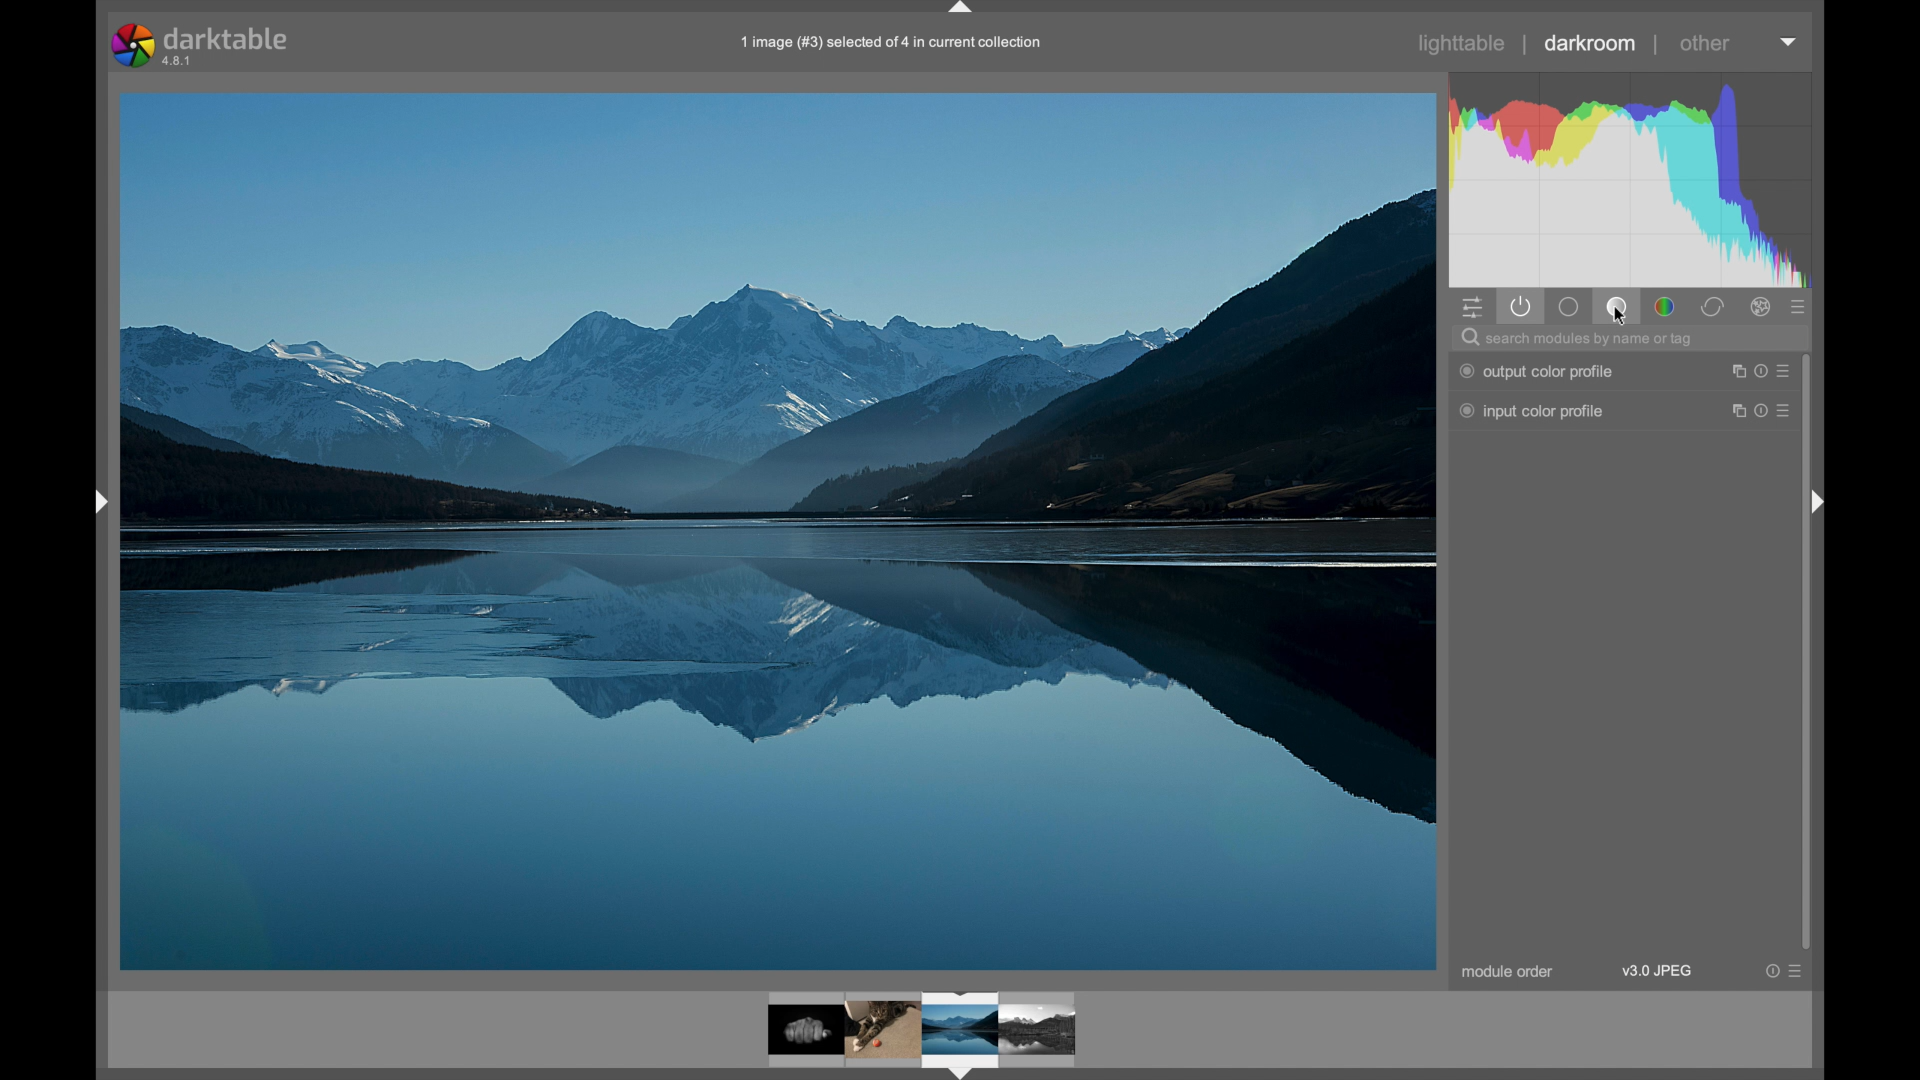  What do you see at coordinates (1474, 309) in the screenshot?
I see `quick access panel` at bounding box center [1474, 309].